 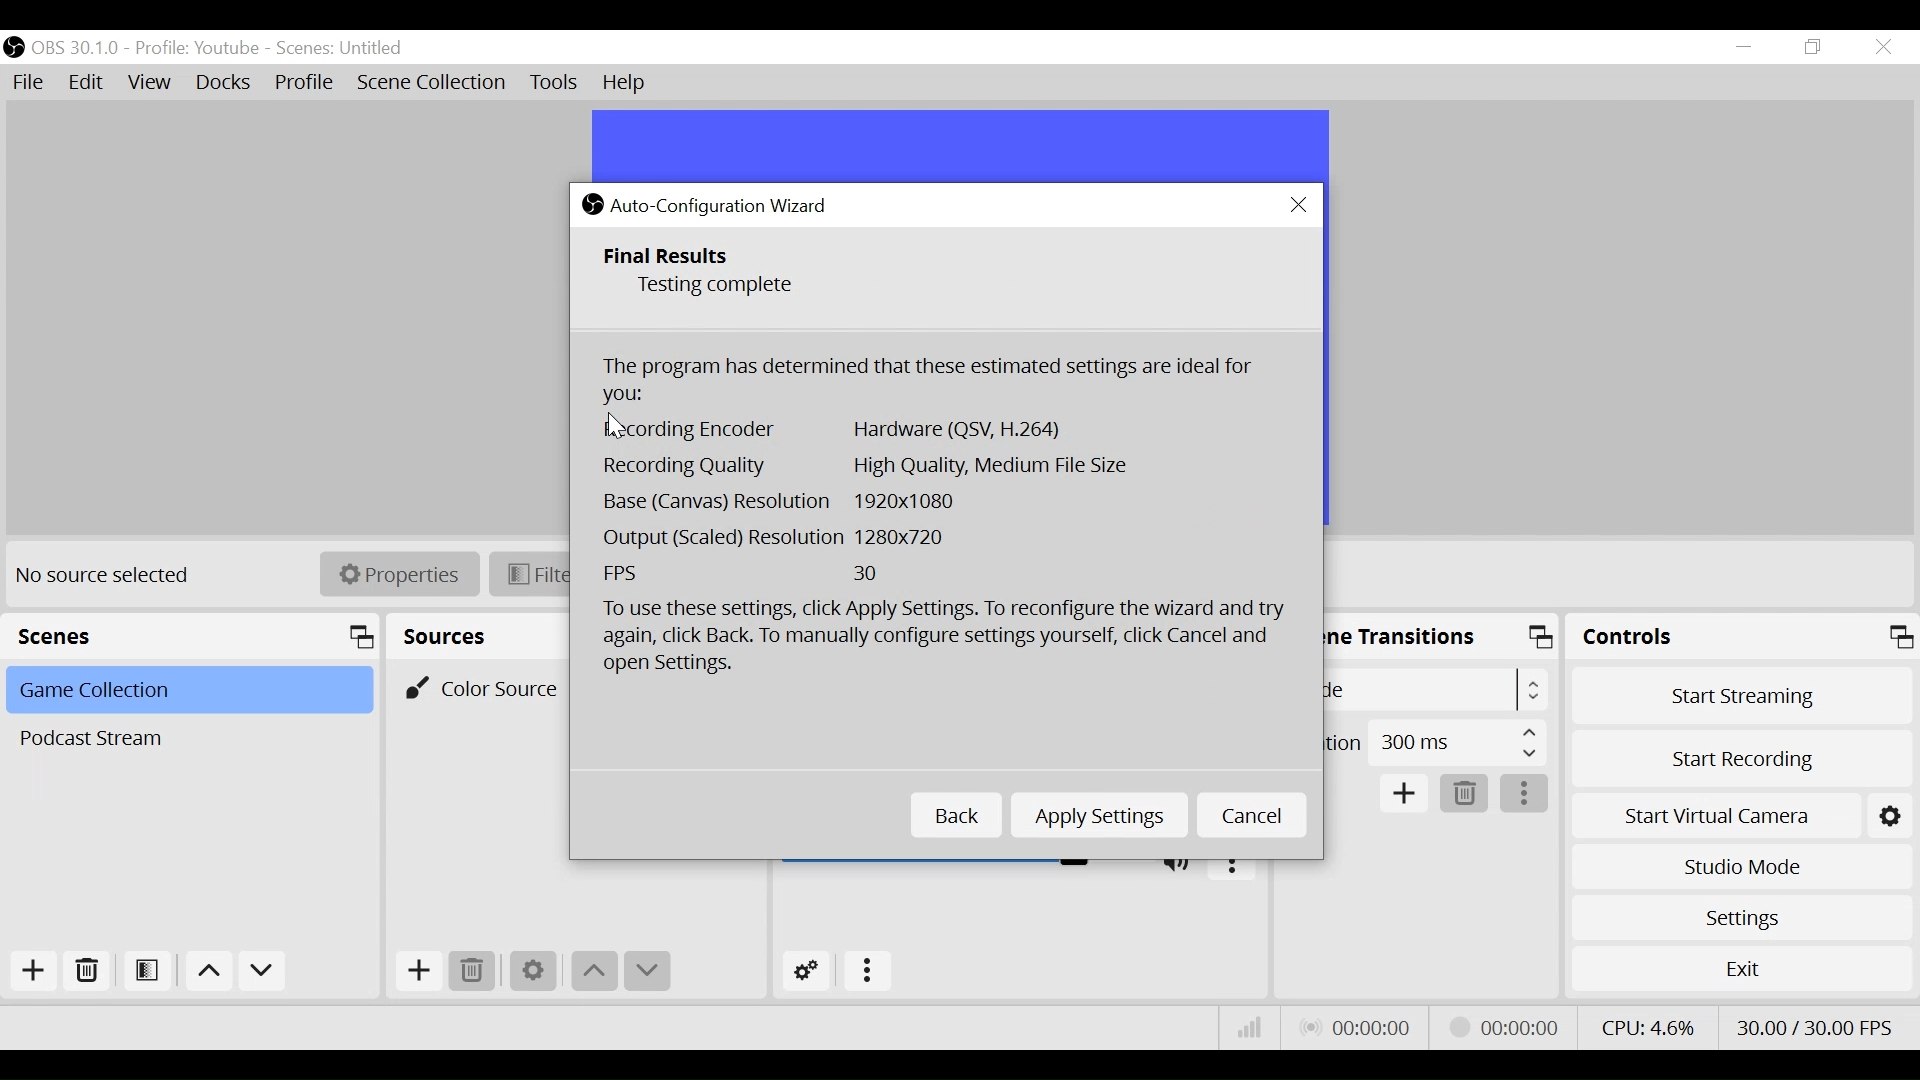 What do you see at coordinates (262, 972) in the screenshot?
I see `move down` at bounding box center [262, 972].